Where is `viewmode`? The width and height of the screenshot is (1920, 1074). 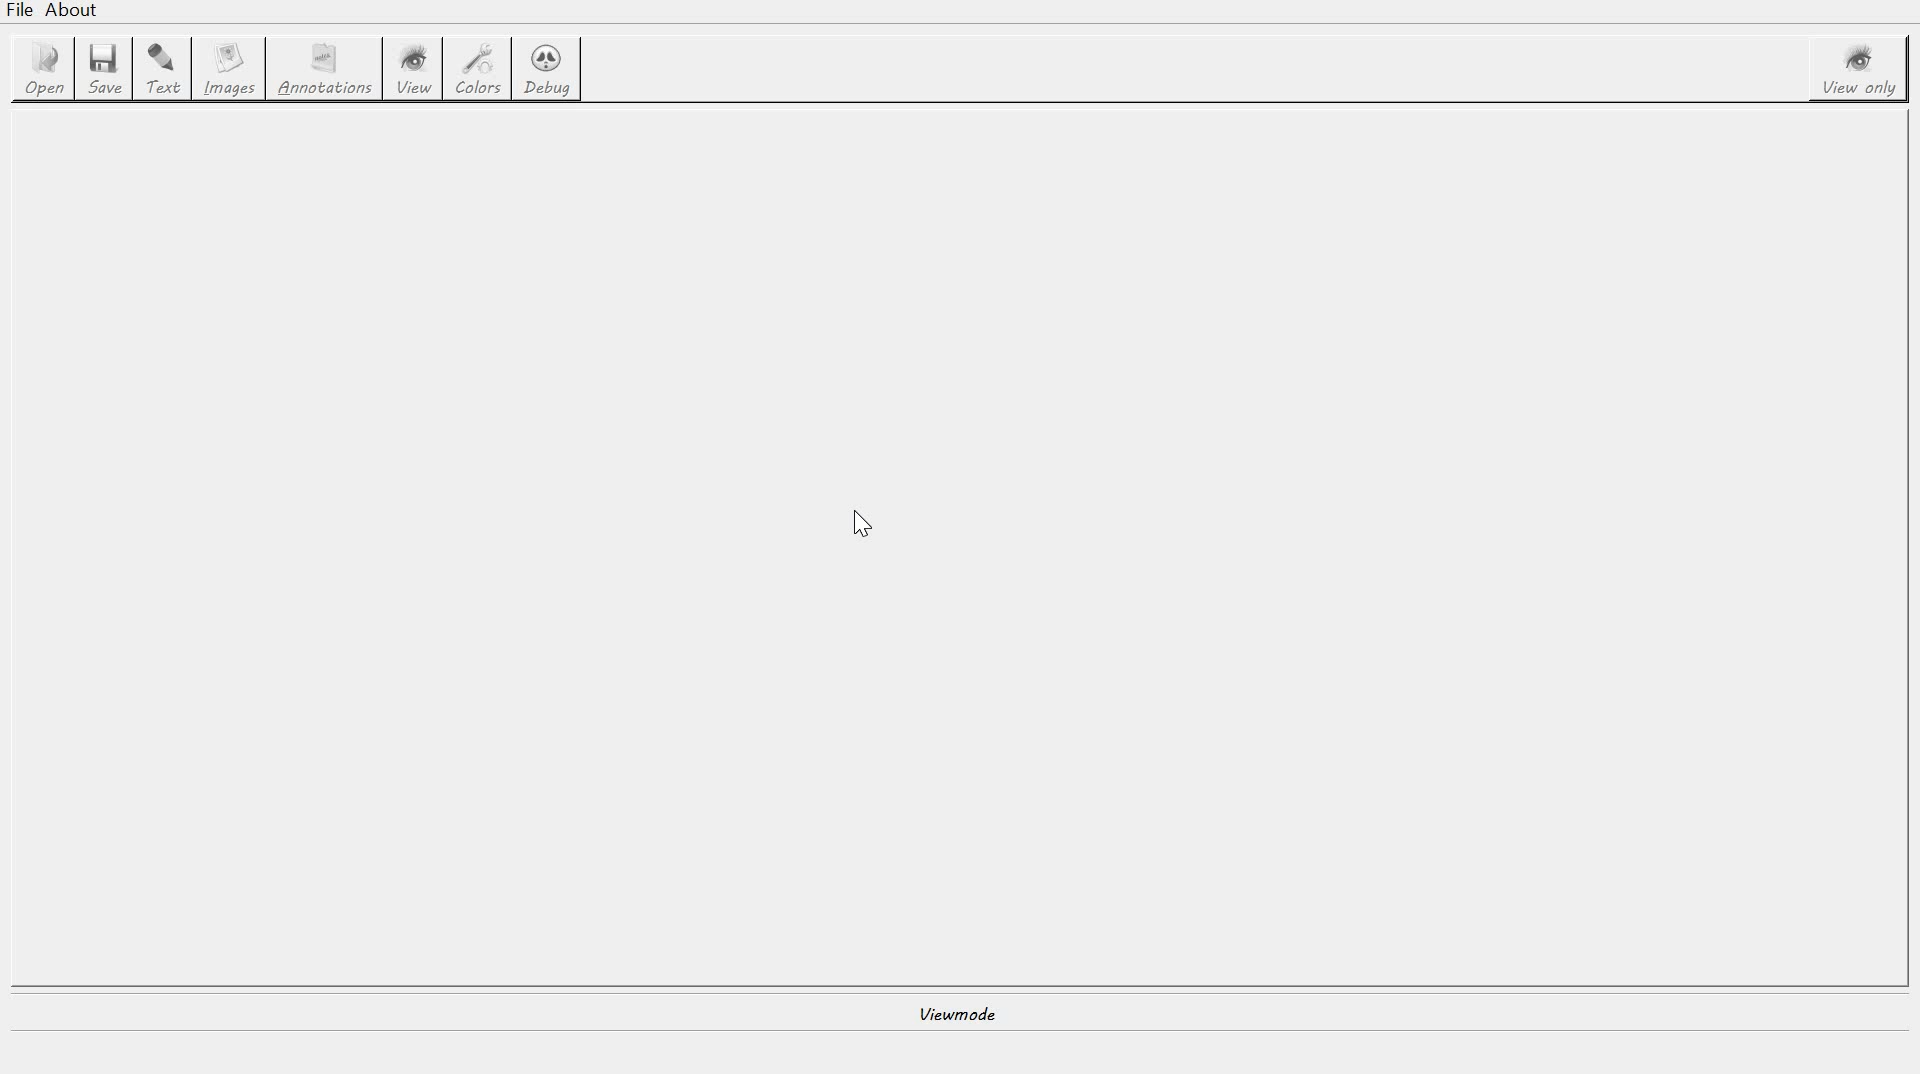
viewmode is located at coordinates (961, 1014).